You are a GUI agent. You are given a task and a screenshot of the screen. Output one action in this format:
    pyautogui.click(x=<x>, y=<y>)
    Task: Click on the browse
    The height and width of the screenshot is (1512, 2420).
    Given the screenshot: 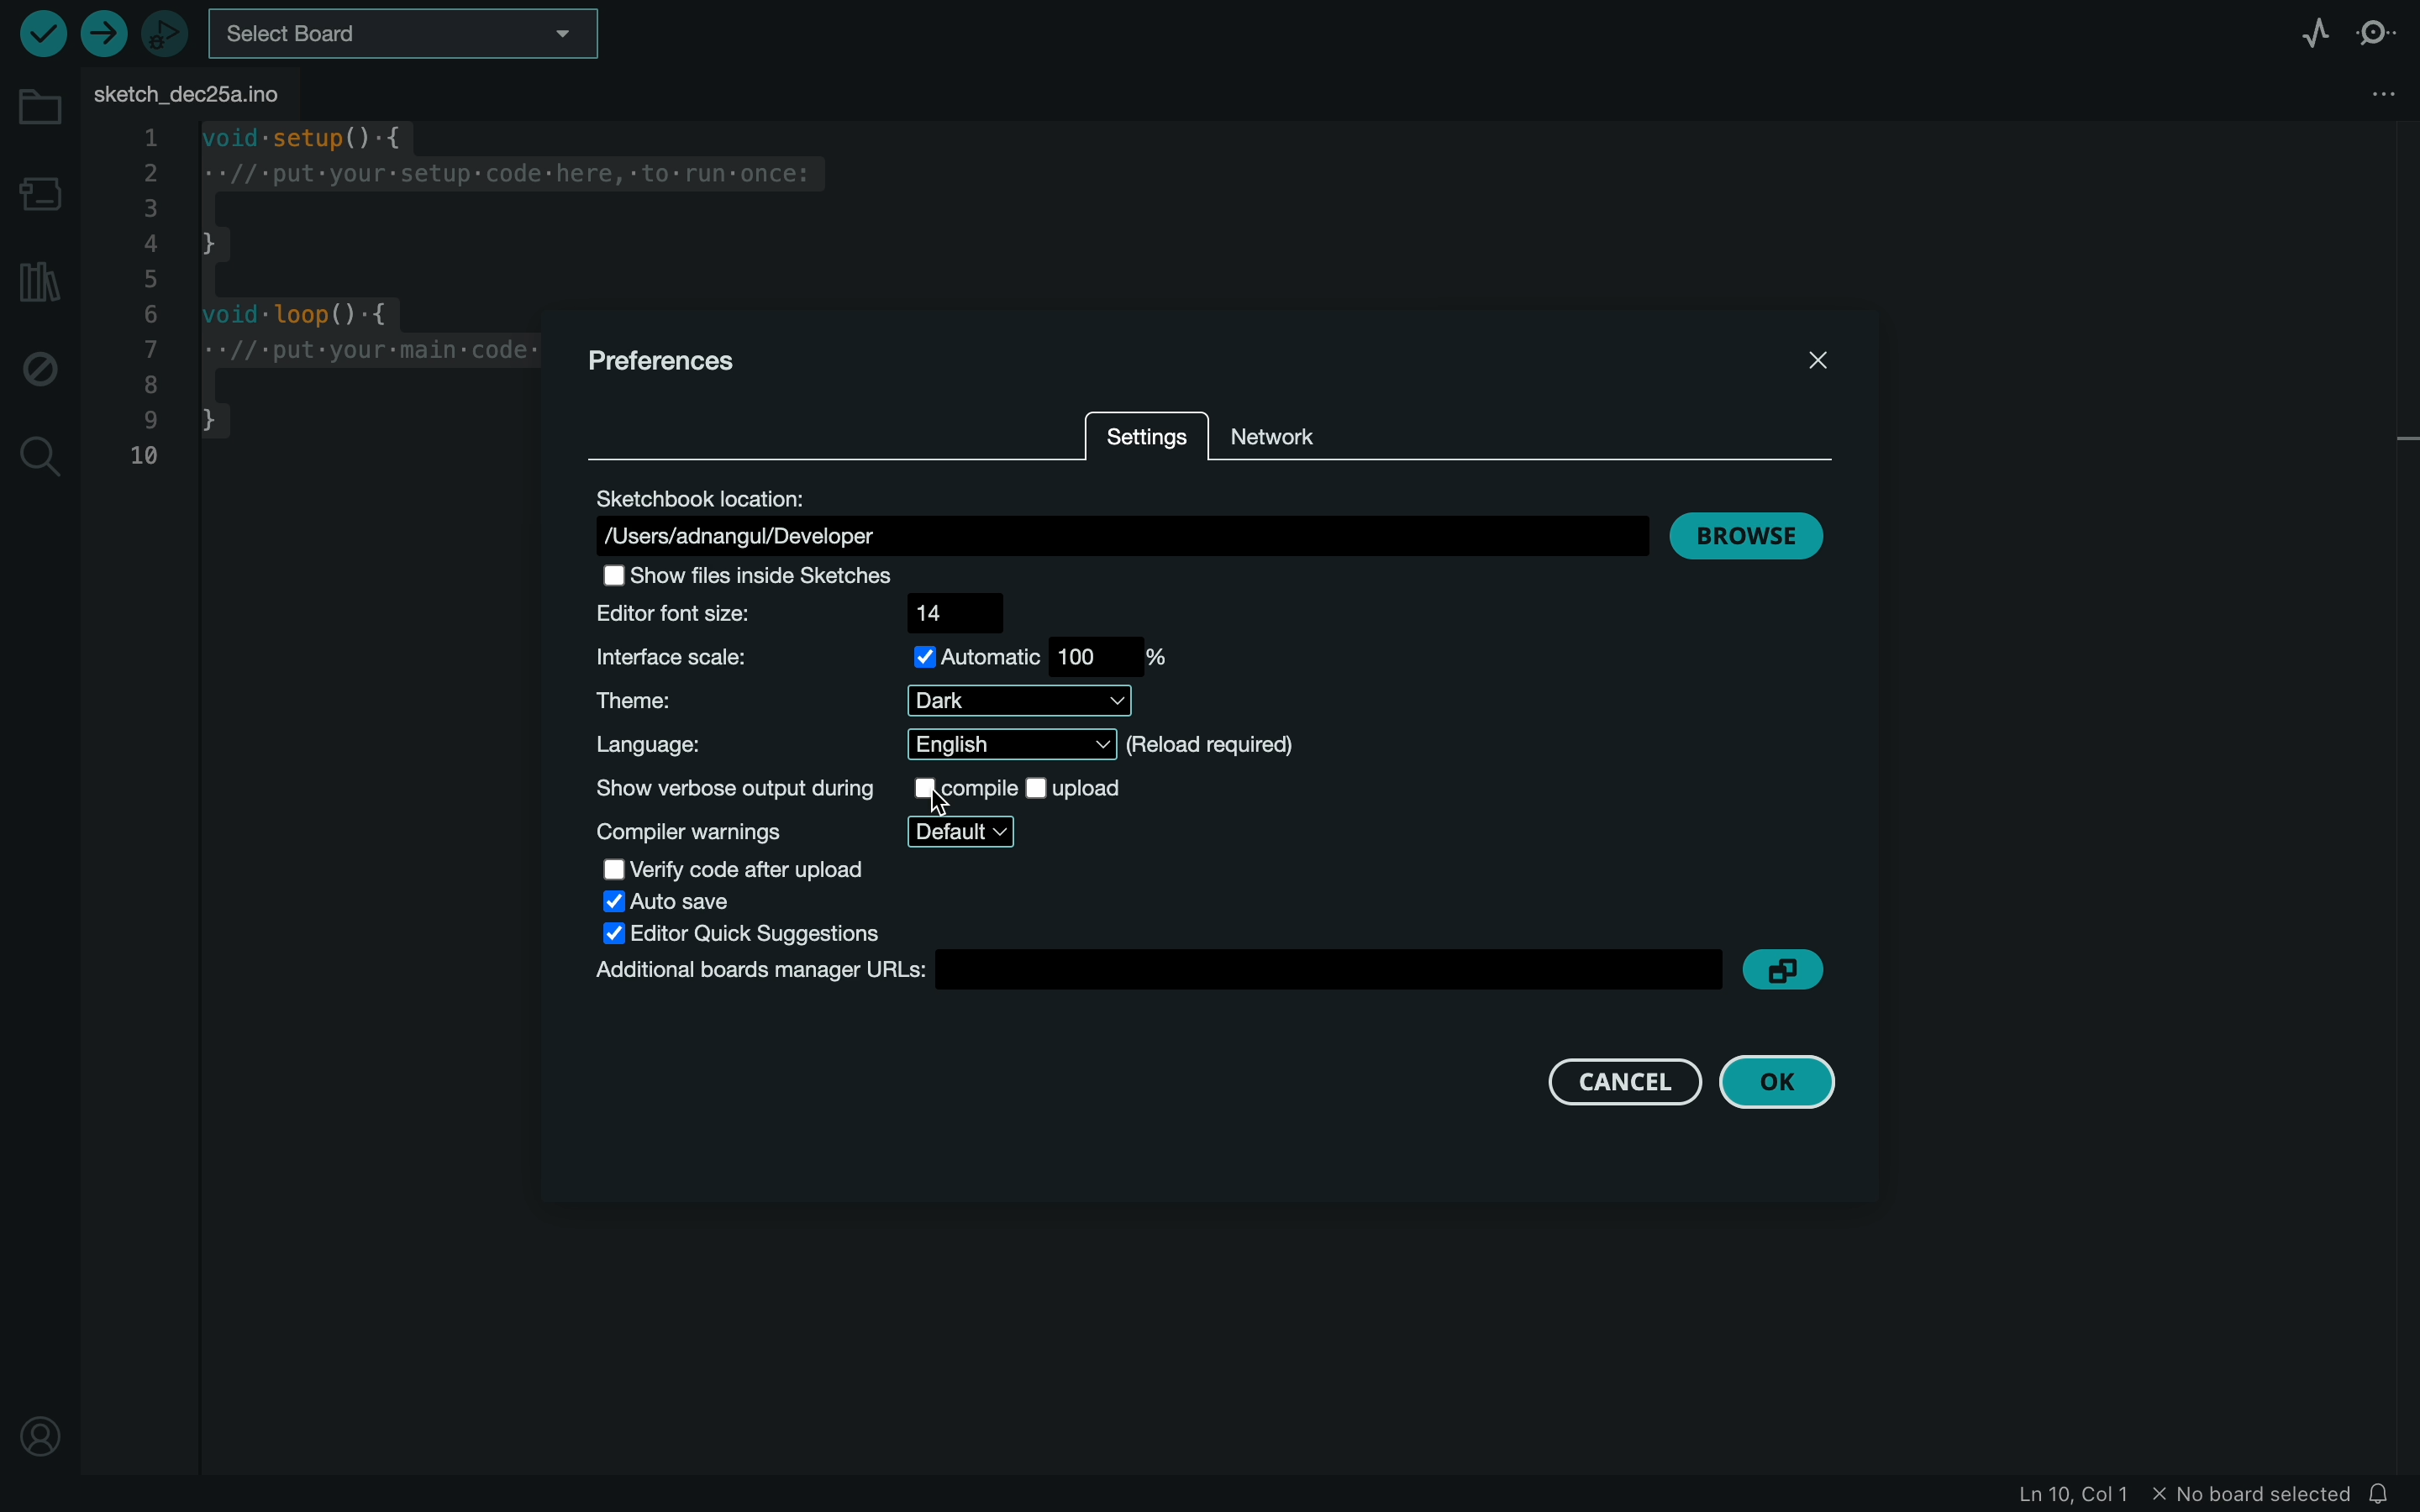 What is the action you would take?
    pyautogui.click(x=1747, y=539)
    